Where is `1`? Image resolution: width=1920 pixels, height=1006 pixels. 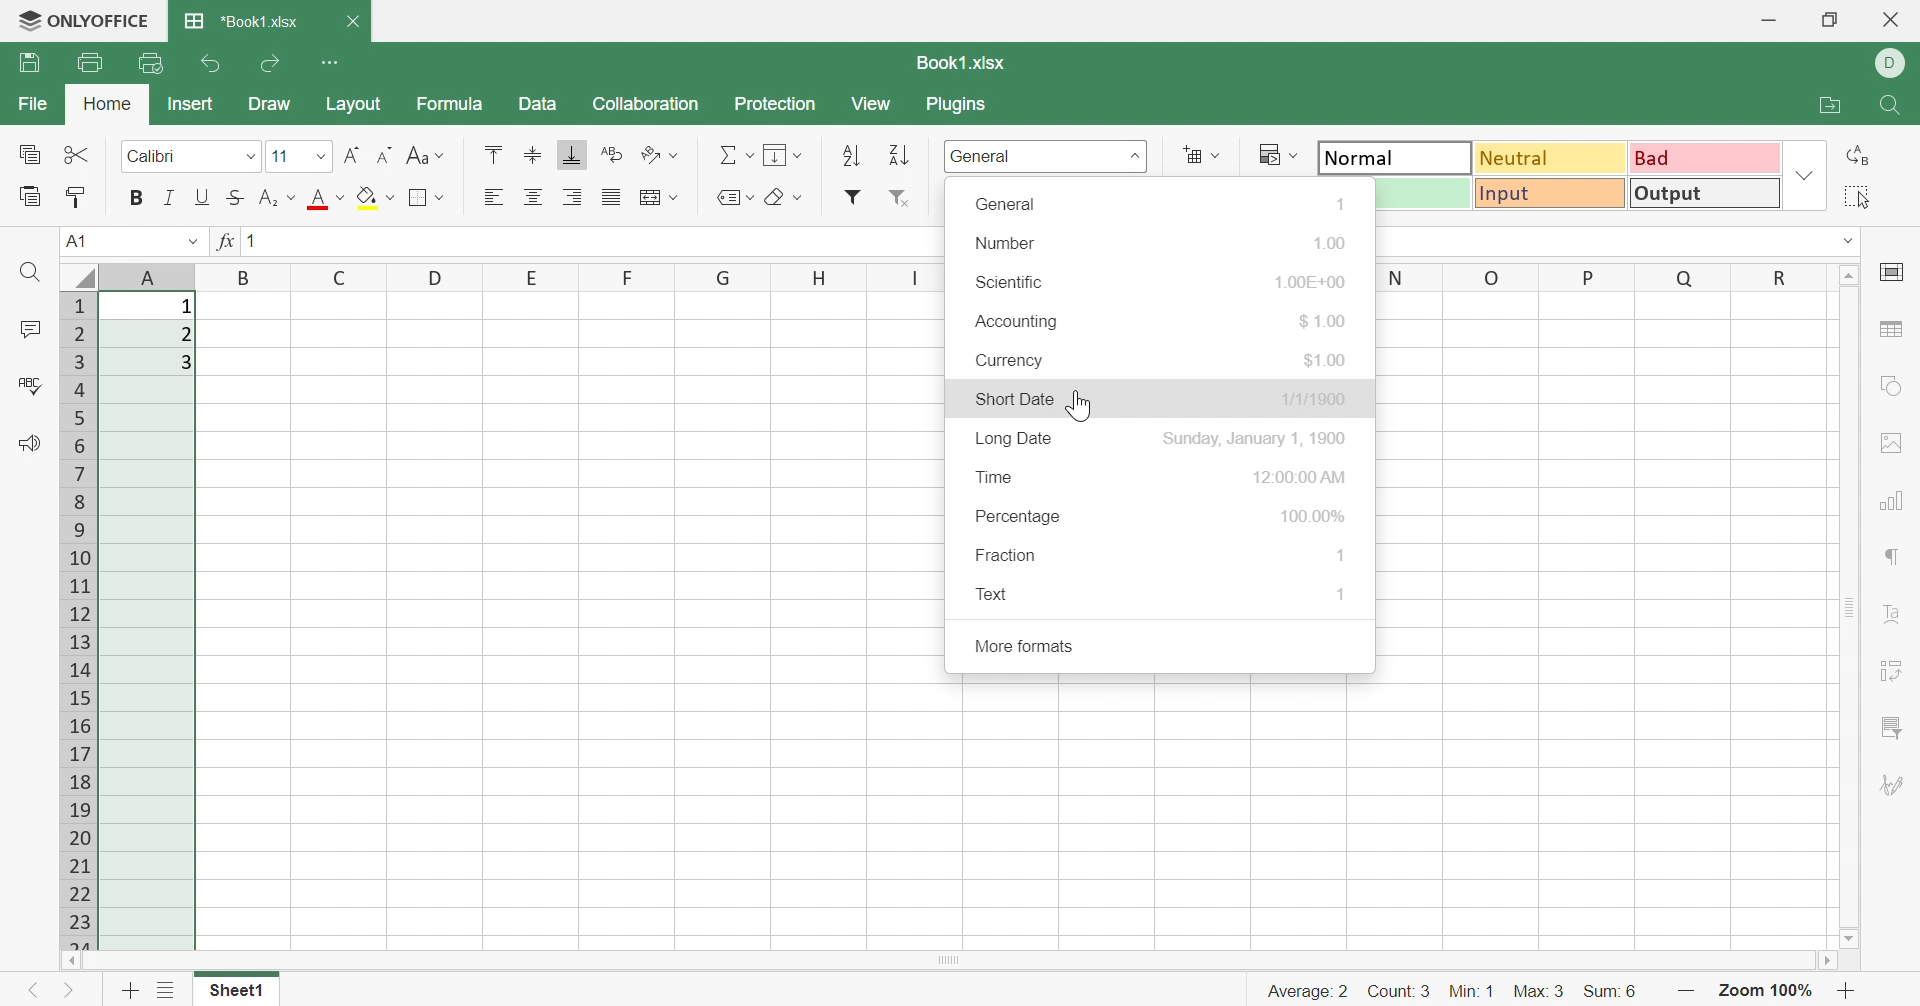 1 is located at coordinates (1343, 555).